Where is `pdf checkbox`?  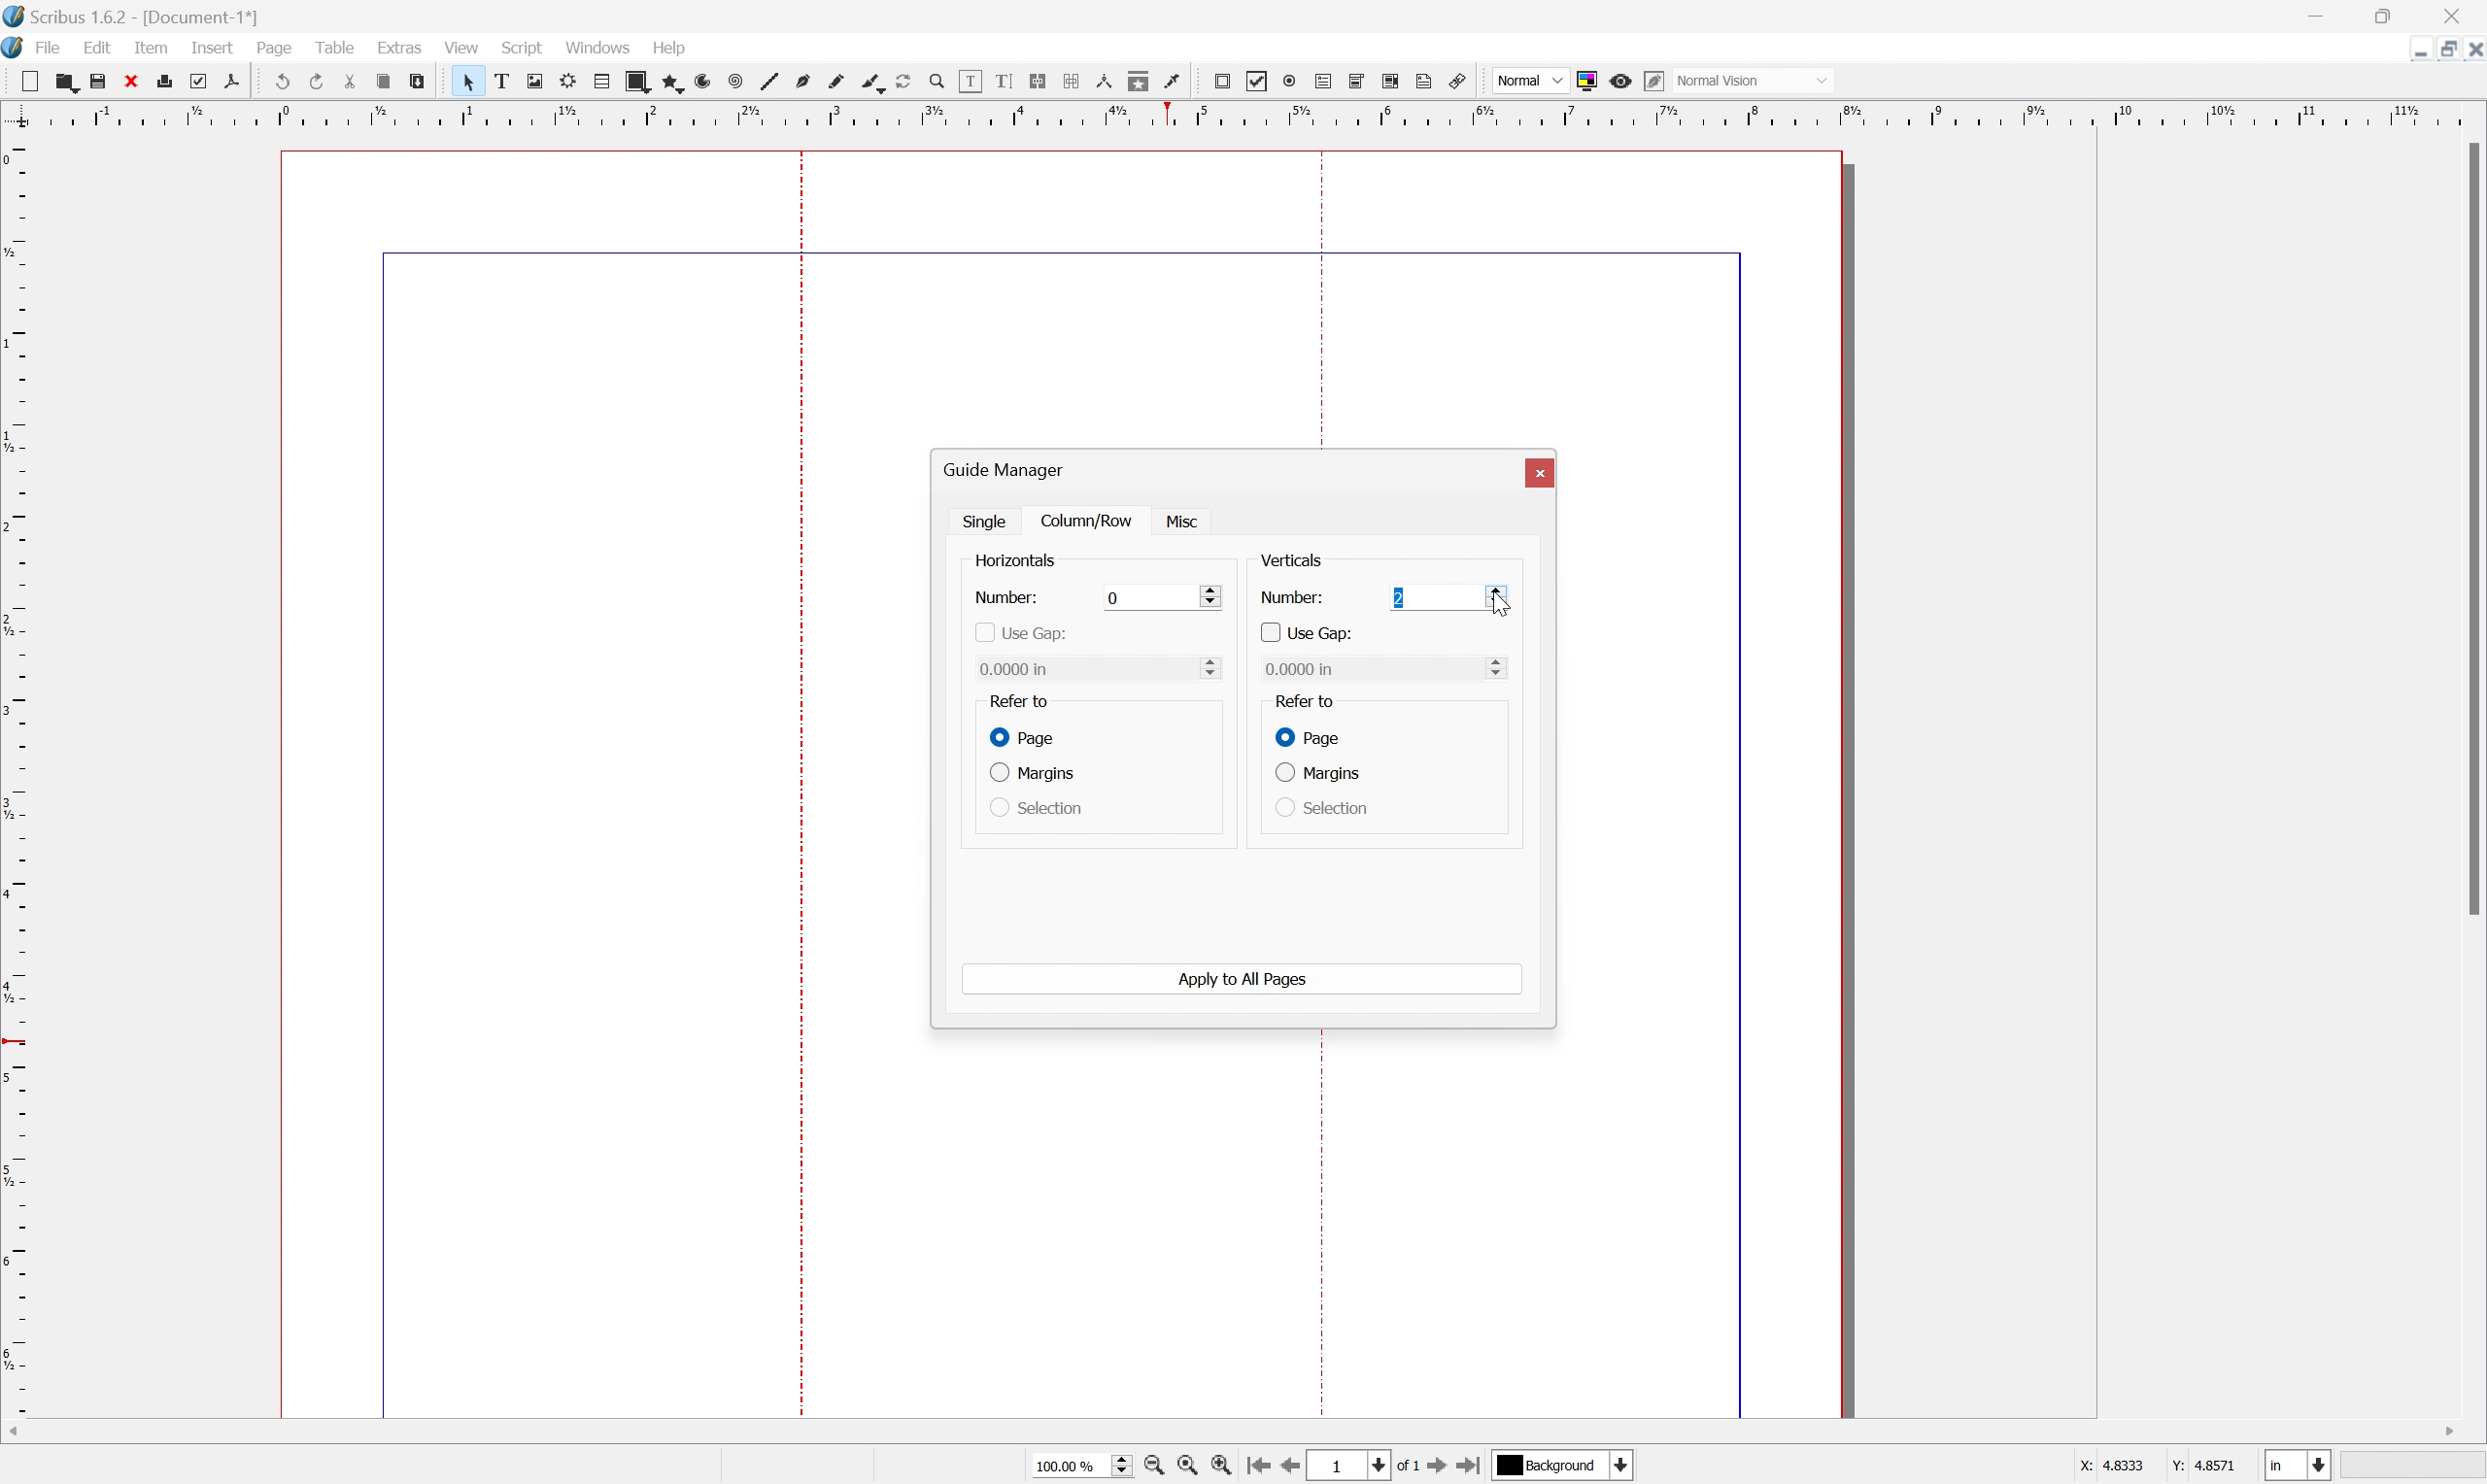 pdf checkbox is located at coordinates (1259, 81).